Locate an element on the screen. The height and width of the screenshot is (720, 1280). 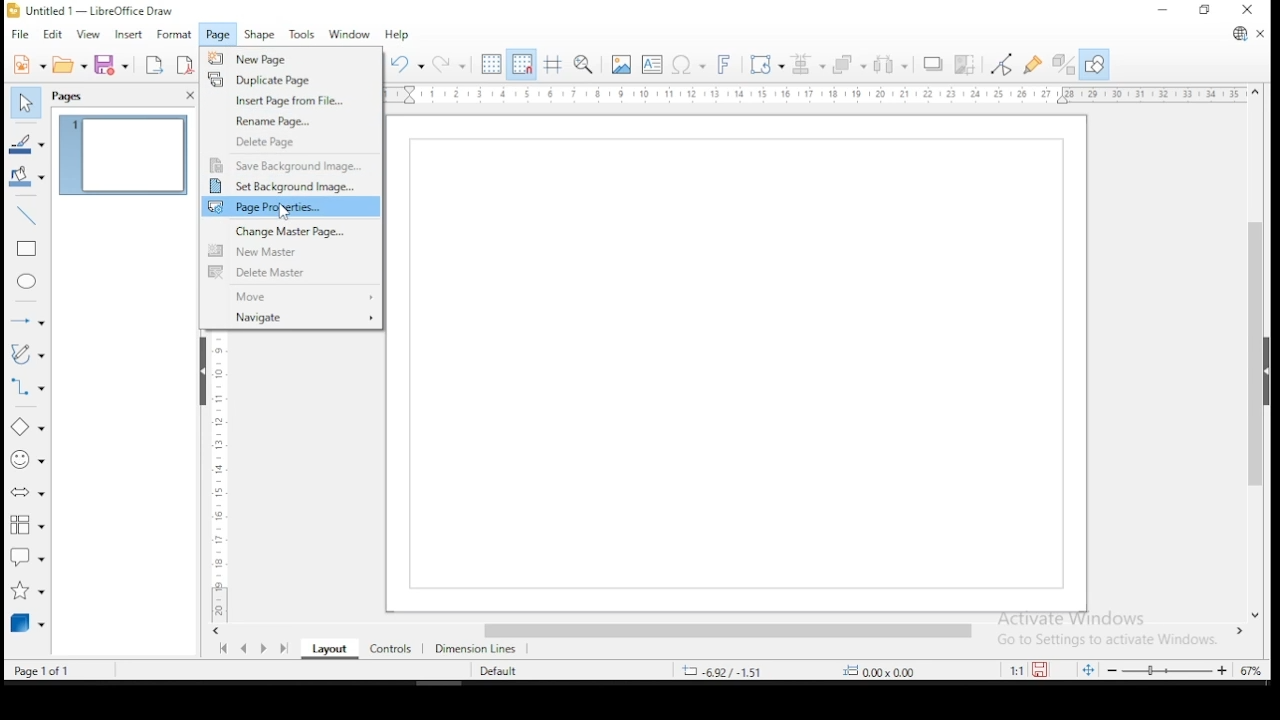
pan and zoom is located at coordinates (584, 65).